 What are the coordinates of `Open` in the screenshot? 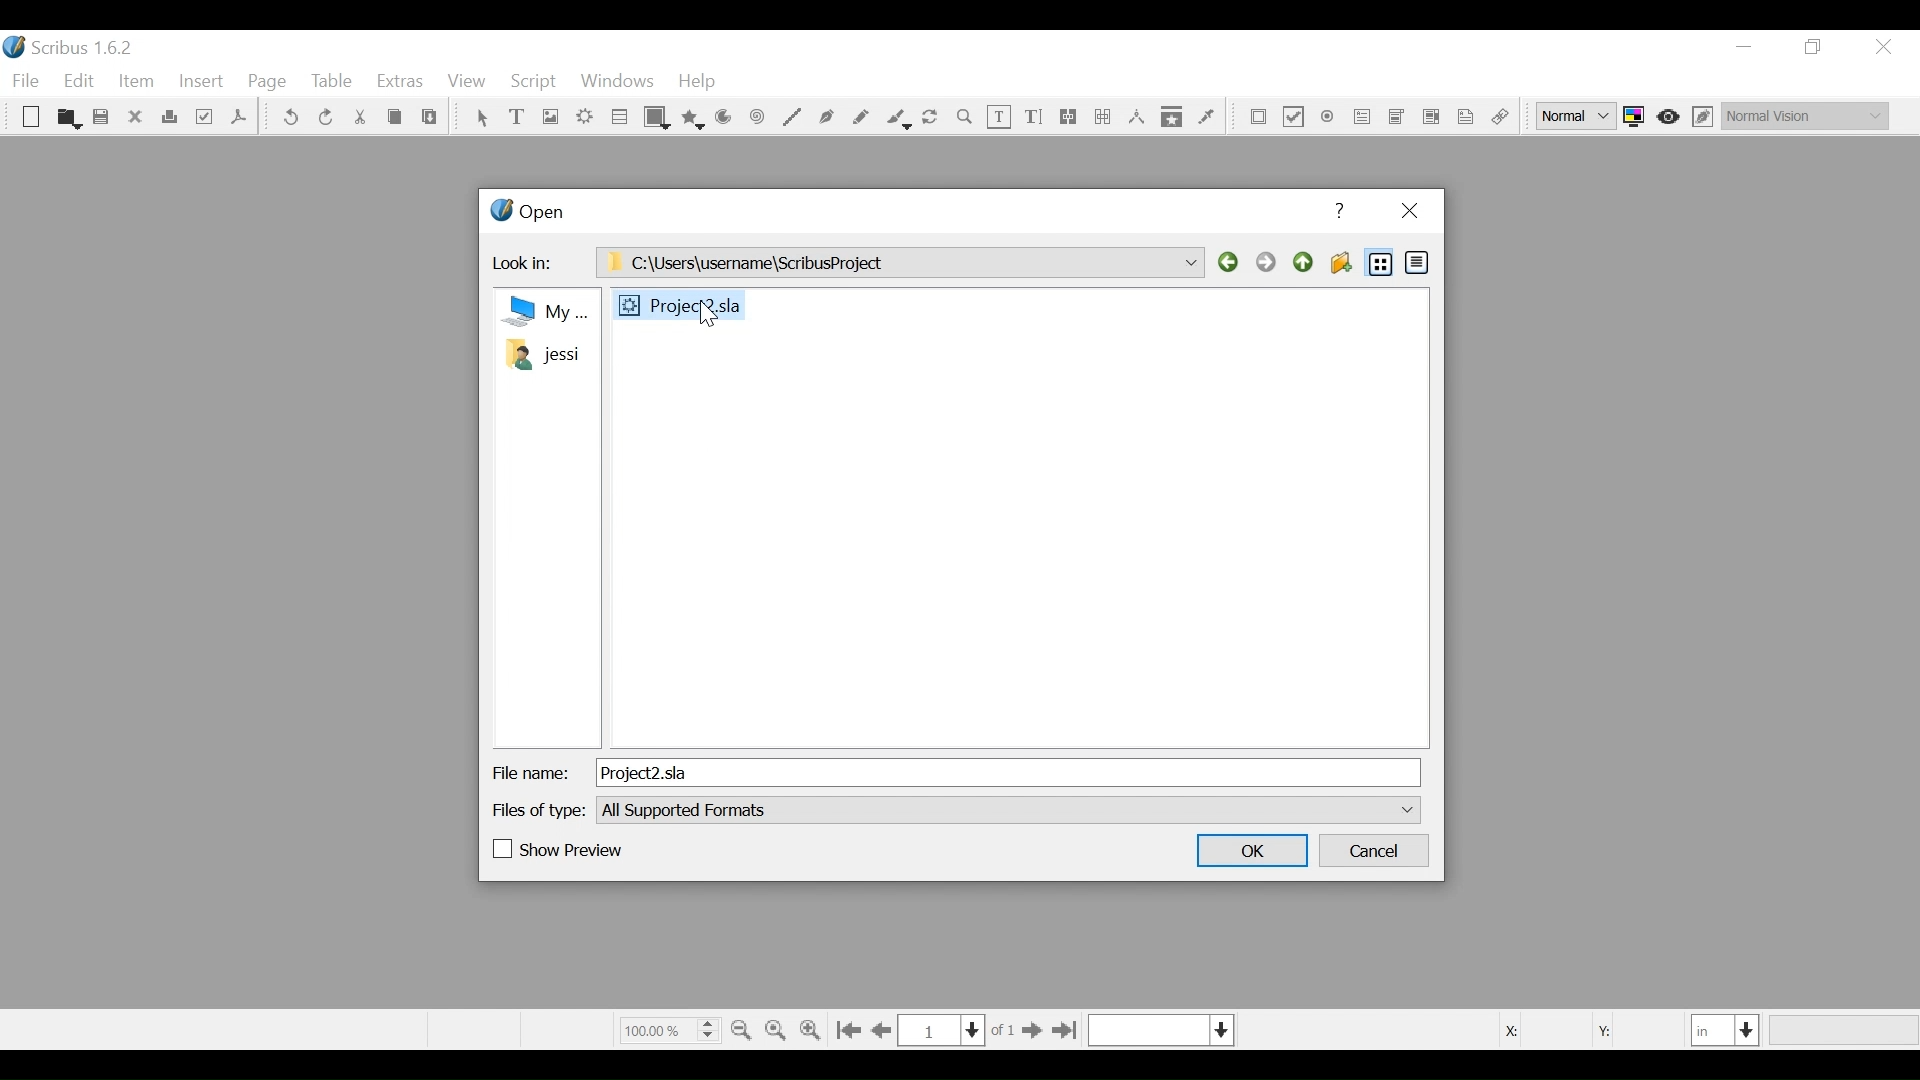 It's located at (67, 118).